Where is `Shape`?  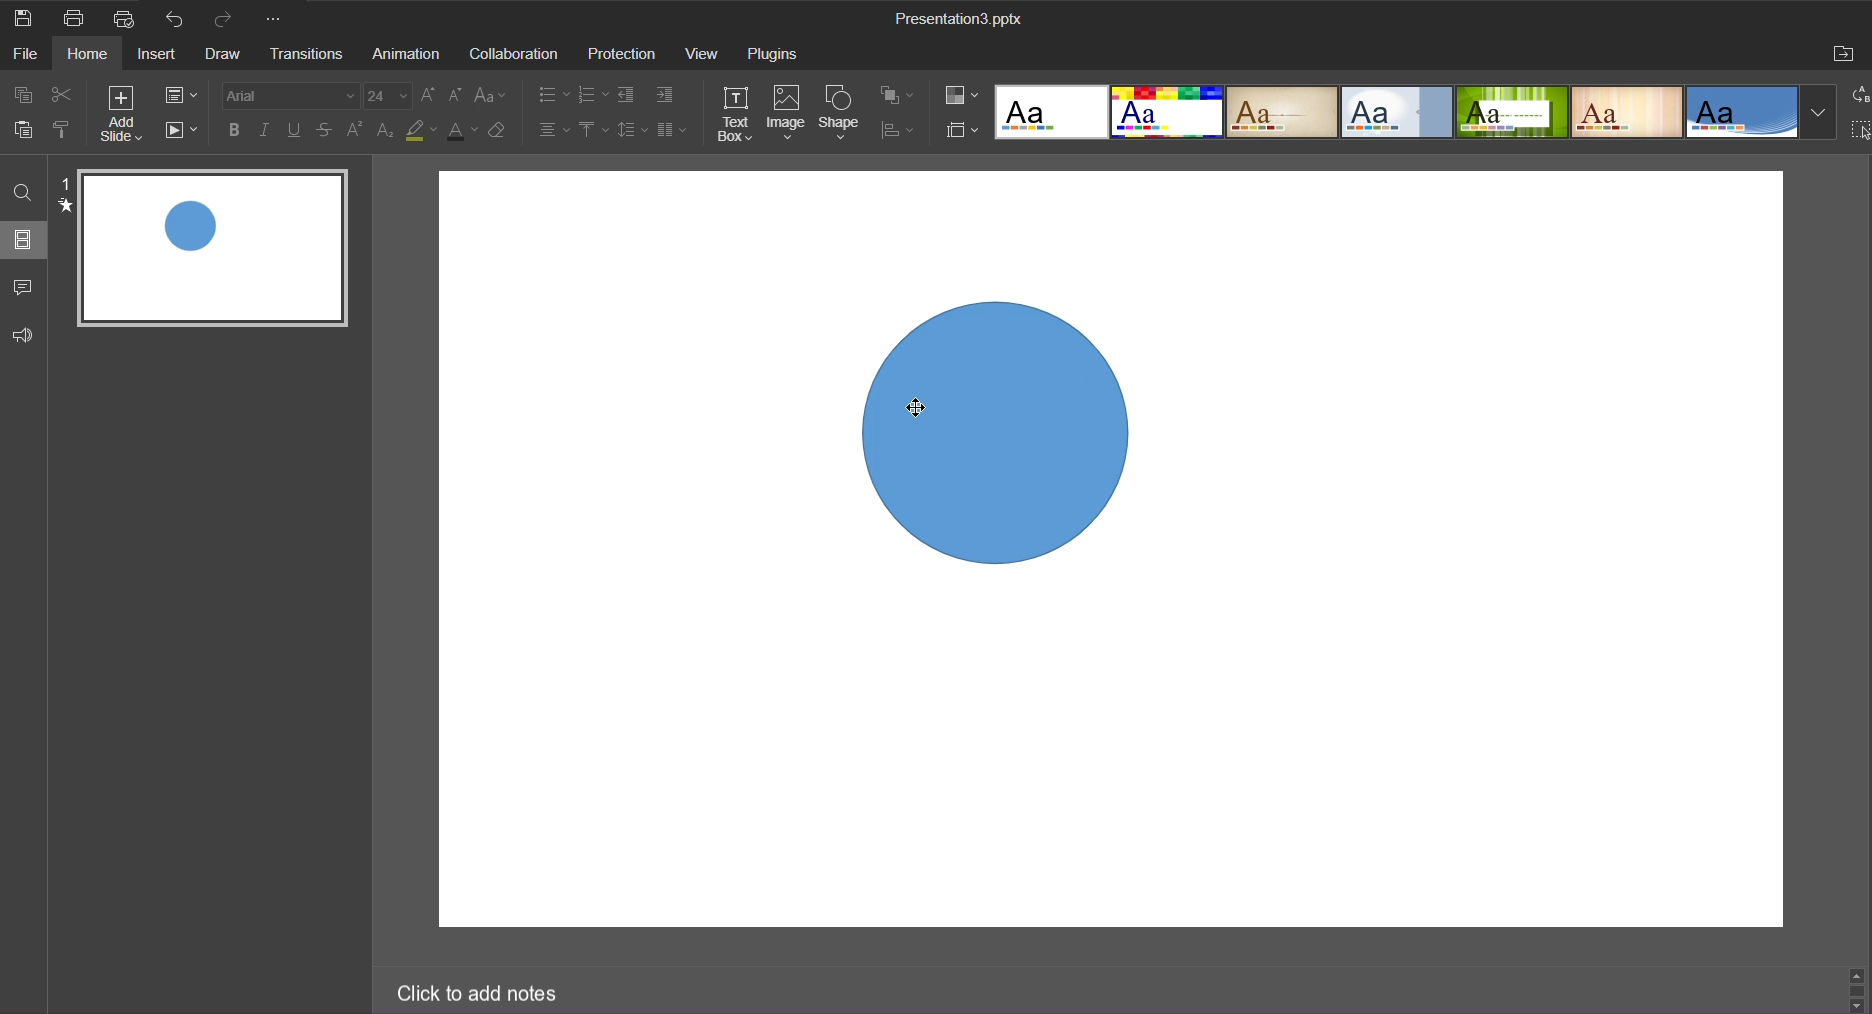 Shape is located at coordinates (997, 434).